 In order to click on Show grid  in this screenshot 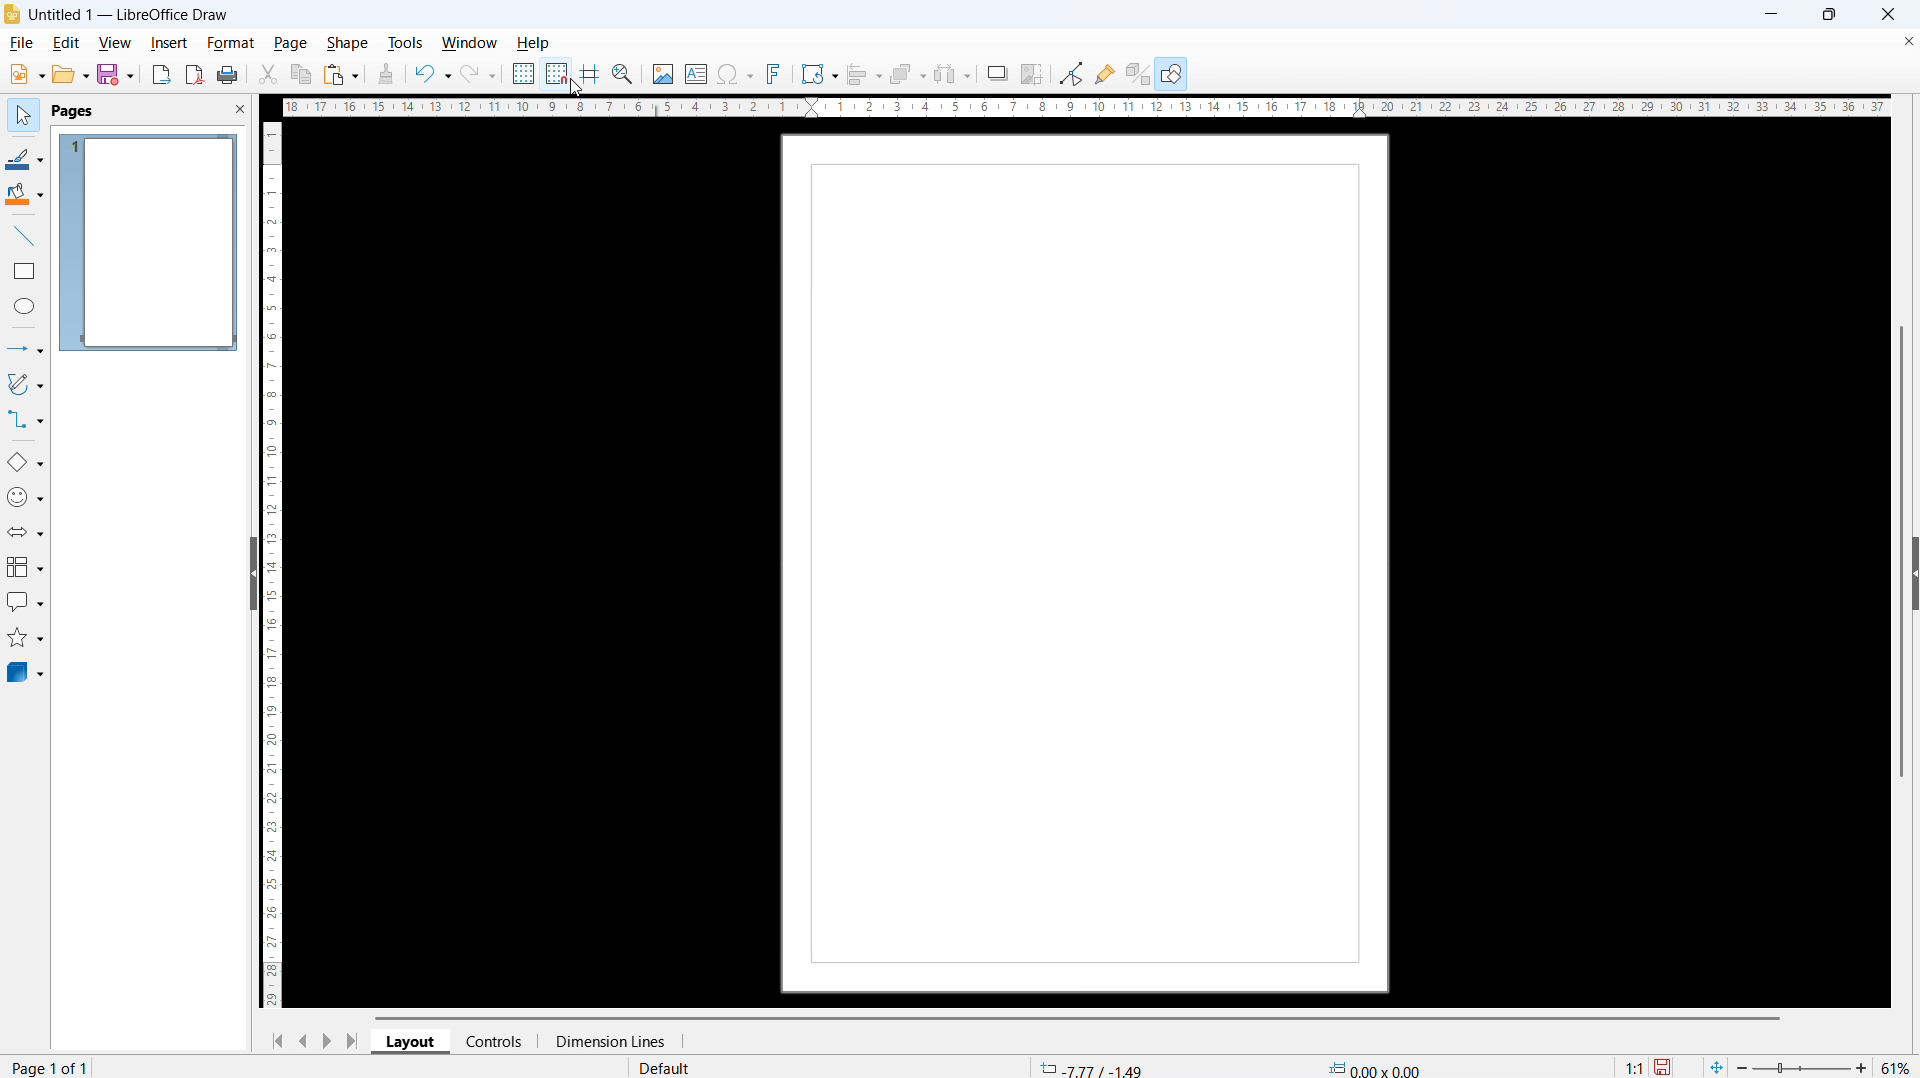, I will do `click(522, 74)`.